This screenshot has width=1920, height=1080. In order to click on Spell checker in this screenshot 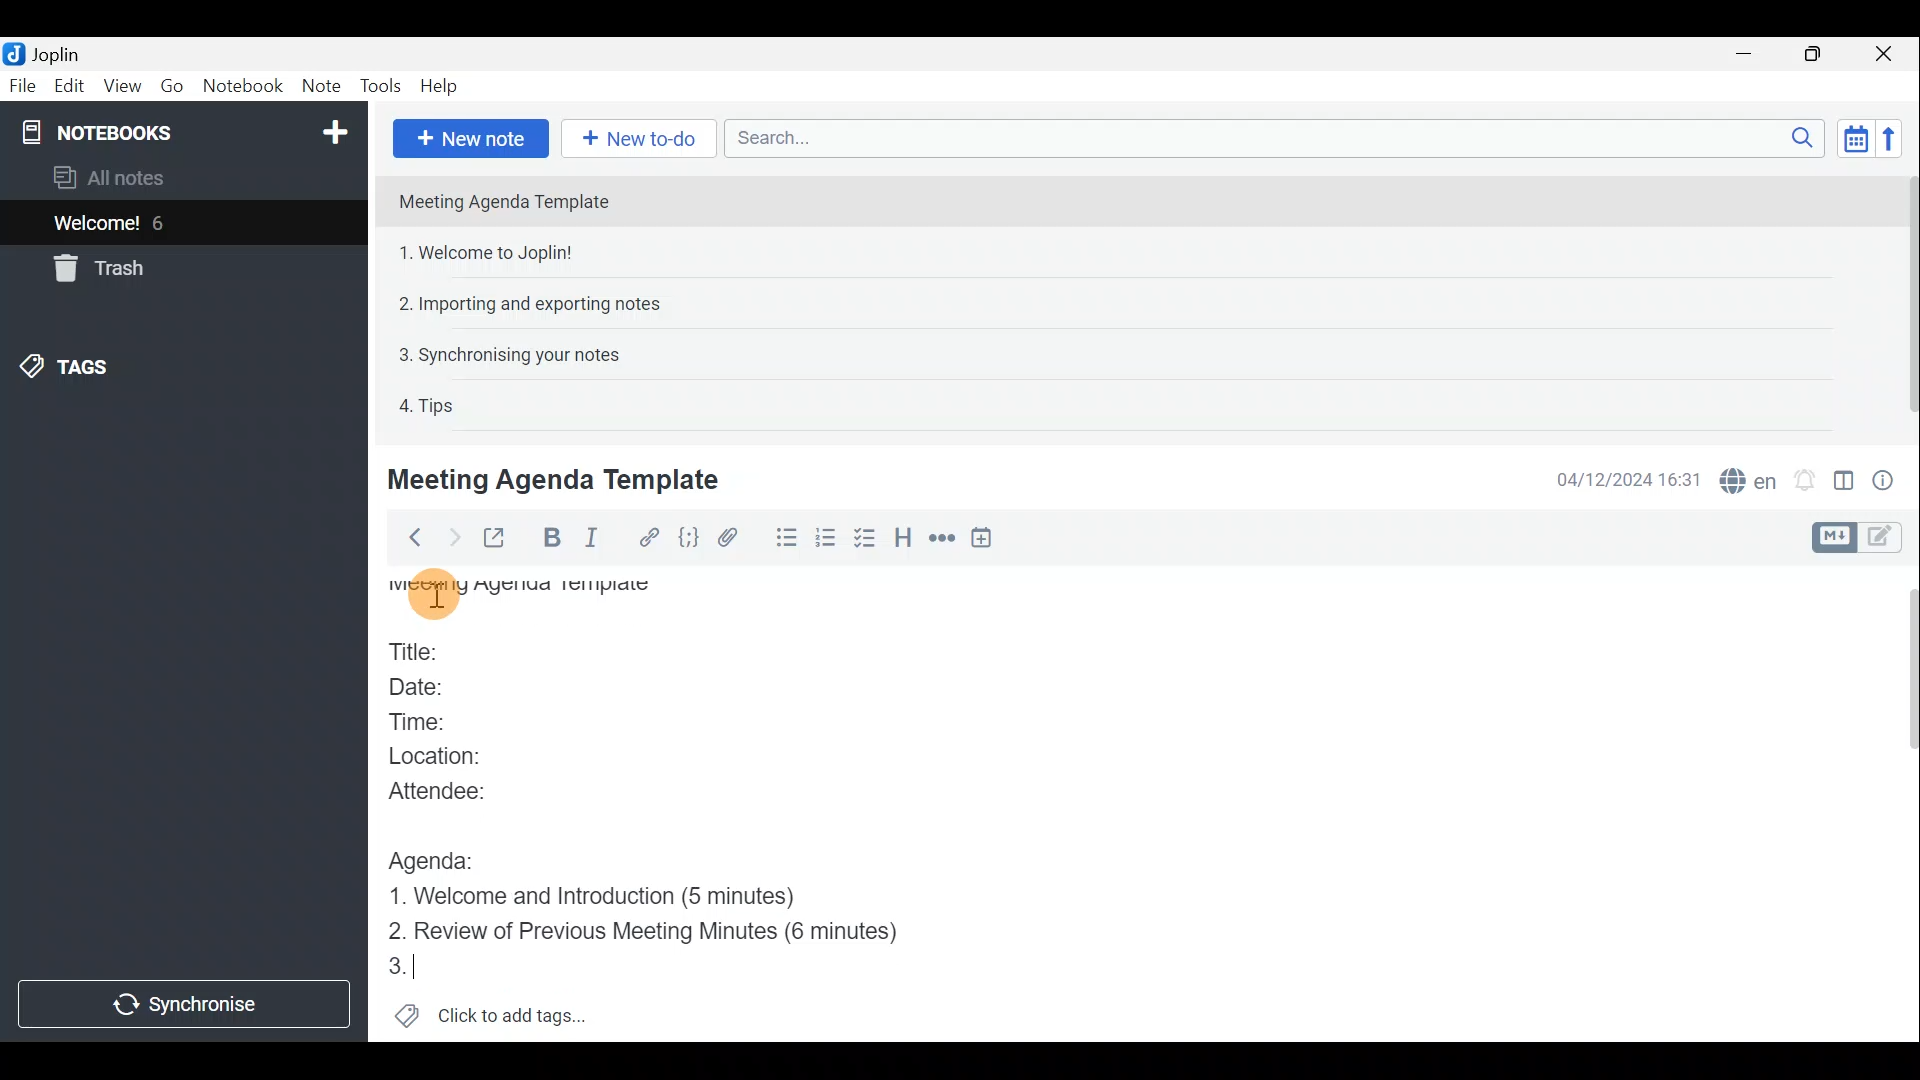, I will do `click(1750, 478)`.